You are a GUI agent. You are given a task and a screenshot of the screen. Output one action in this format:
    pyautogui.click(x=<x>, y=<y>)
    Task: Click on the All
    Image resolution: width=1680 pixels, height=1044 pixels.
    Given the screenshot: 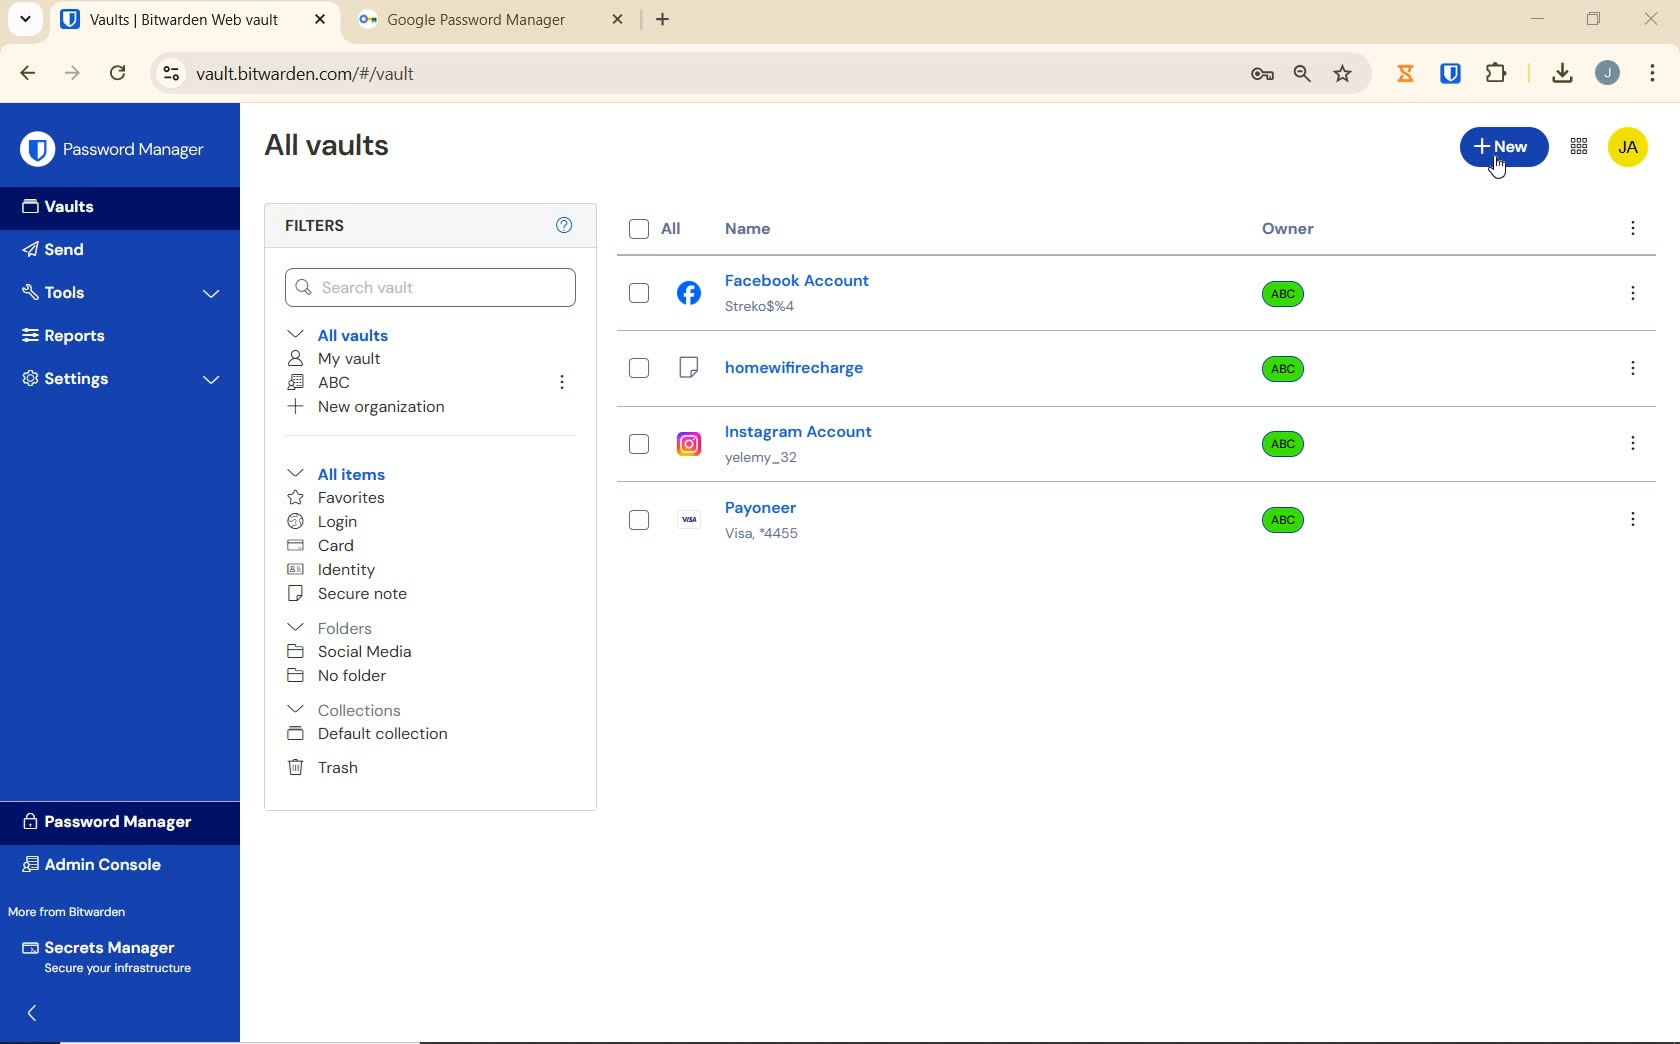 What is the action you would take?
    pyautogui.click(x=647, y=230)
    